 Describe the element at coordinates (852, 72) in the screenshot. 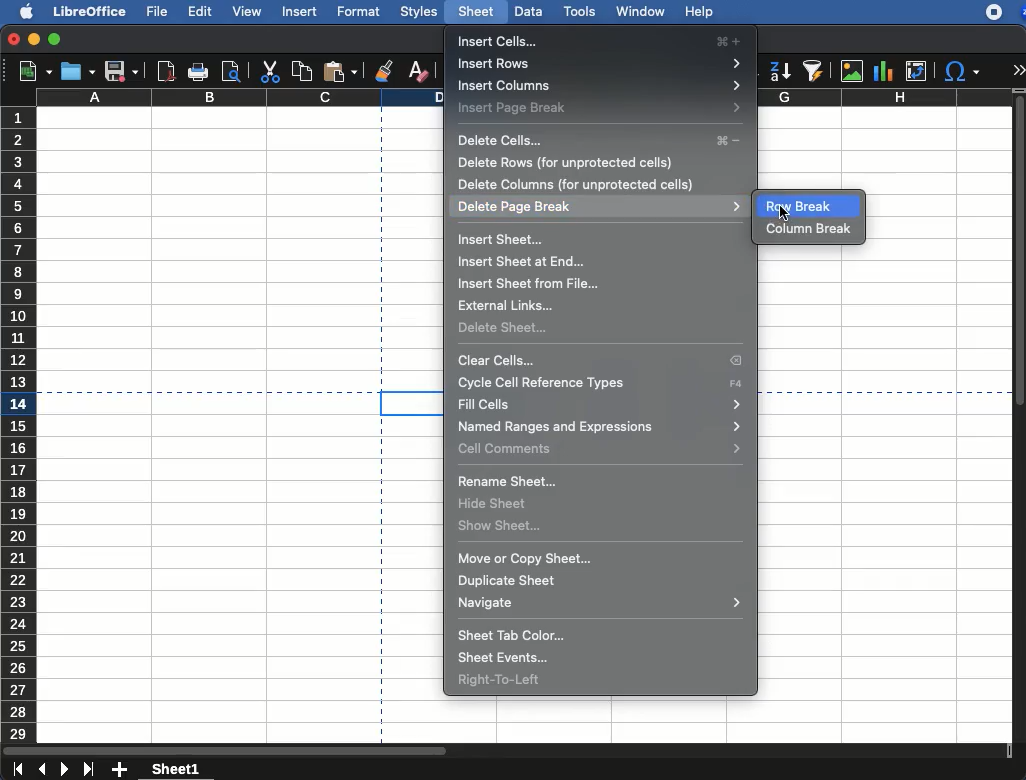

I see `image` at that location.